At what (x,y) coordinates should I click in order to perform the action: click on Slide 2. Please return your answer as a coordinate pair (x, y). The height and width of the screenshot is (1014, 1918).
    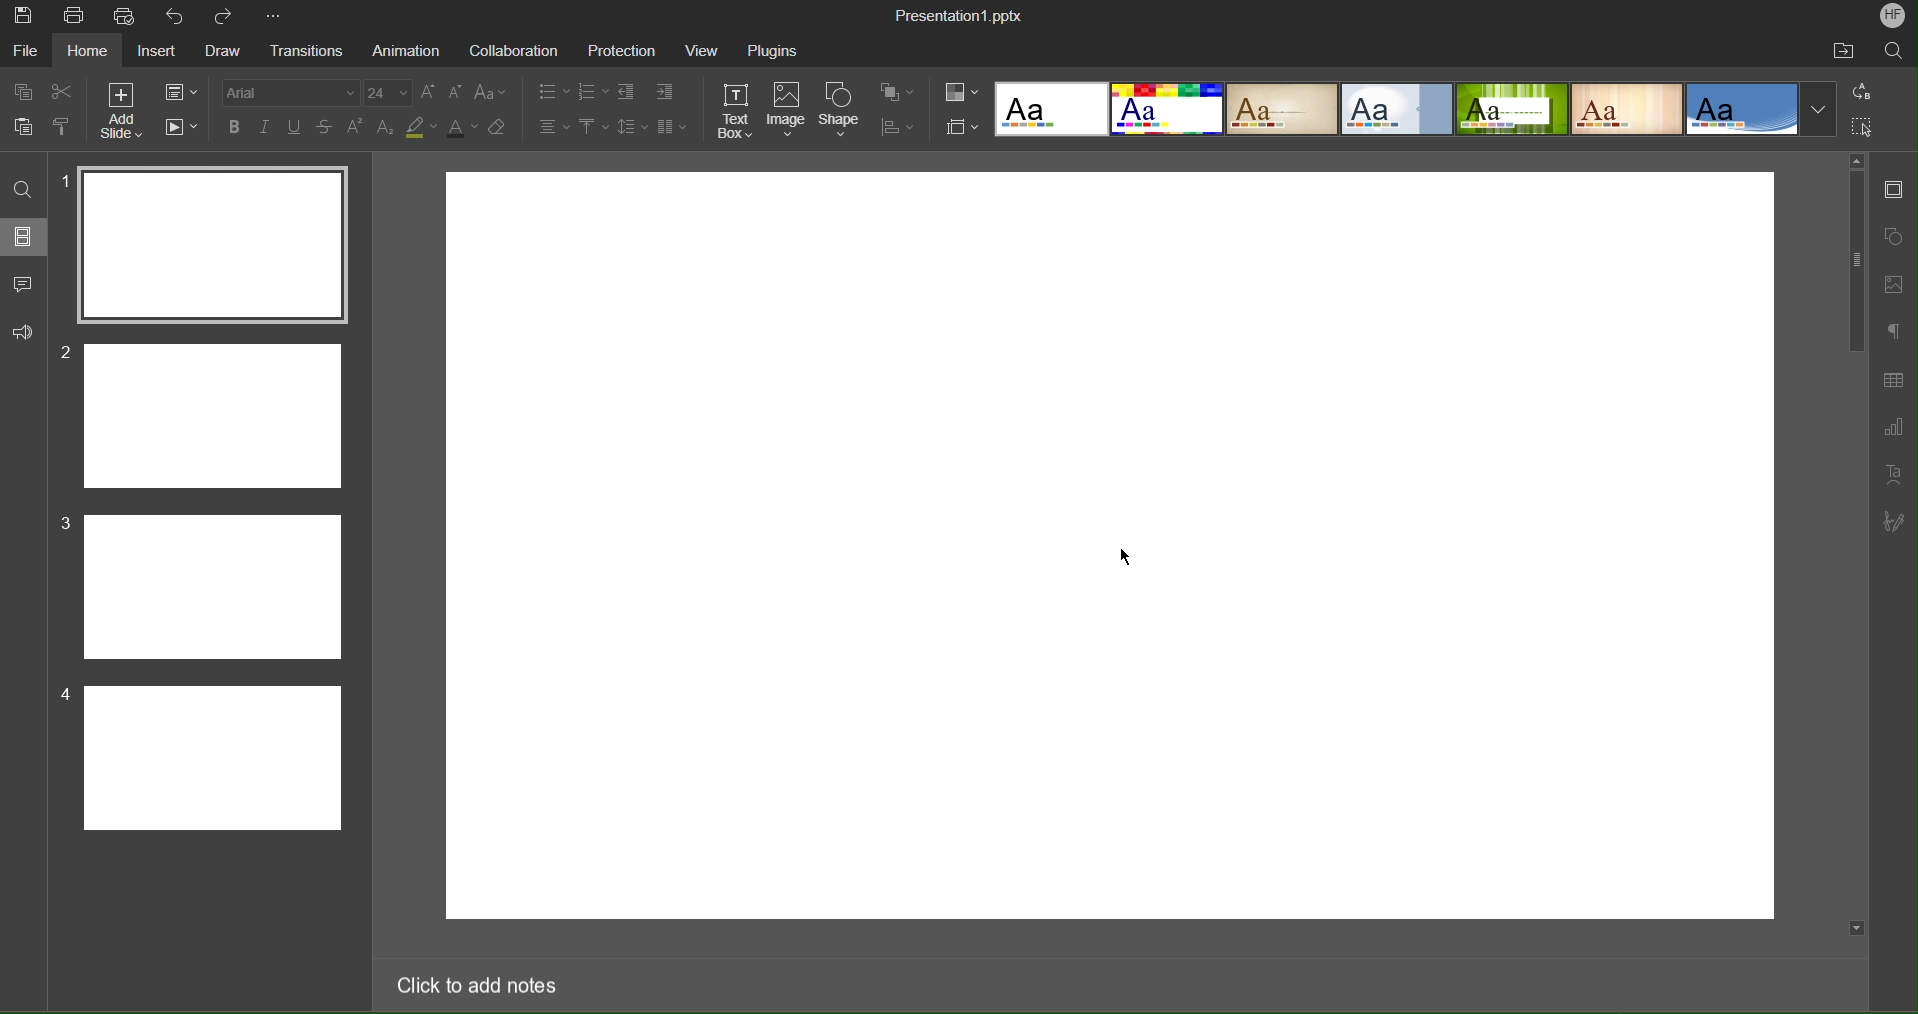
    Looking at the image, I should click on (207, 417).